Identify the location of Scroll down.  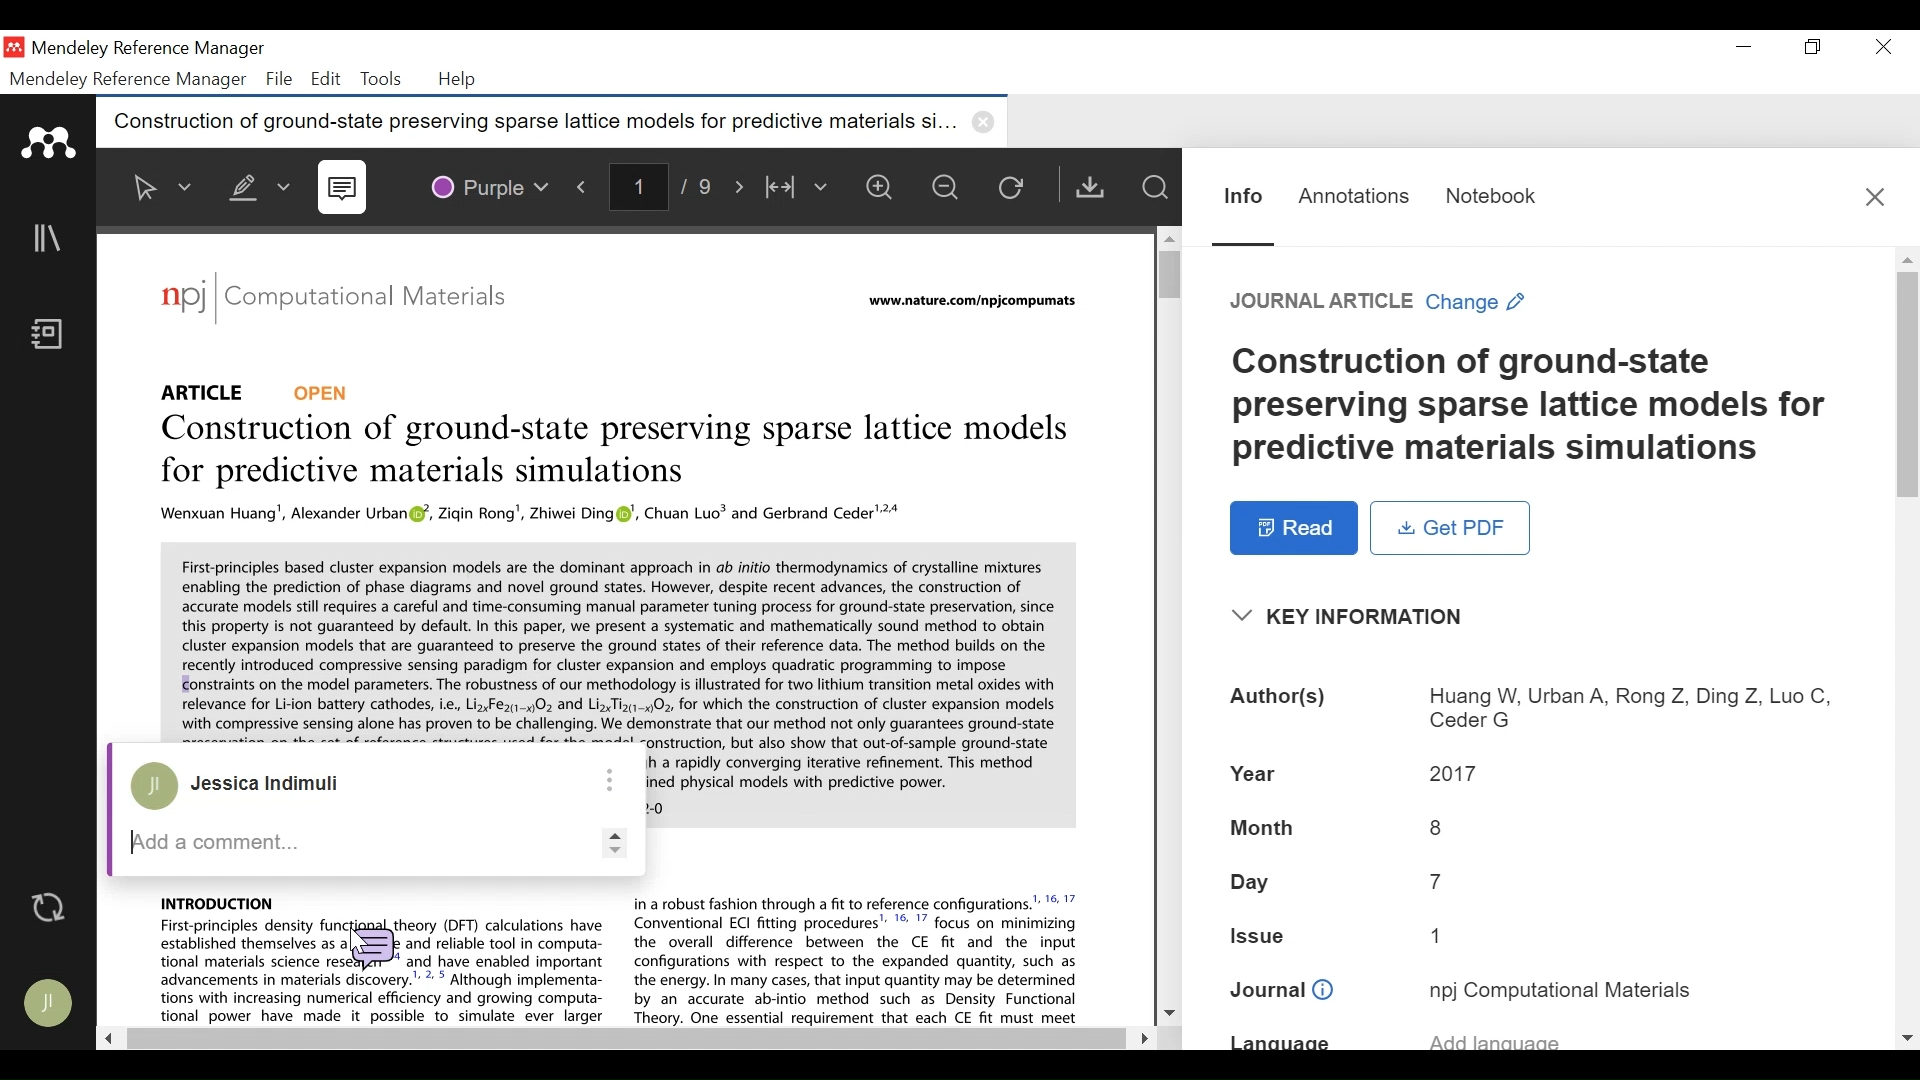
(1169, 1014).